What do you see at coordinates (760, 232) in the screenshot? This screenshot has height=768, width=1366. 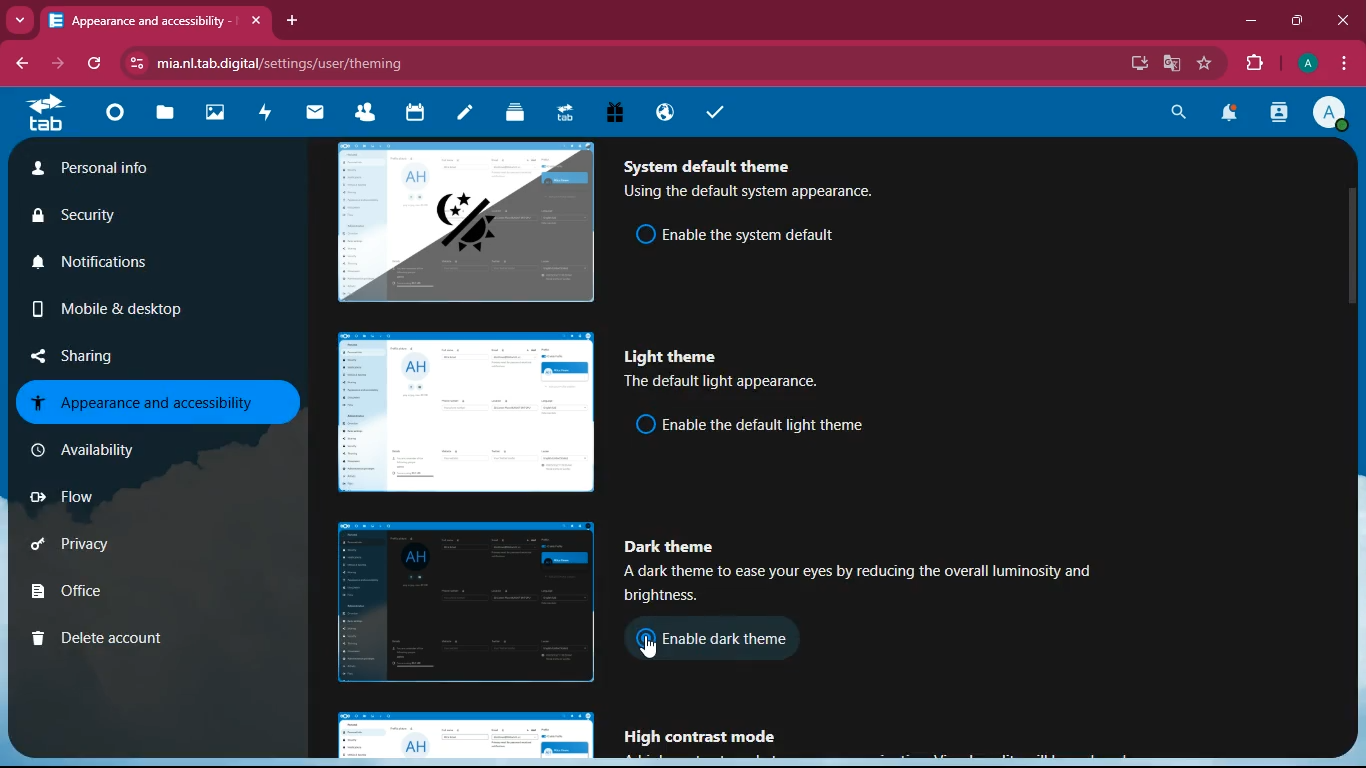 I see `enable` at bounding box center [760, 232].